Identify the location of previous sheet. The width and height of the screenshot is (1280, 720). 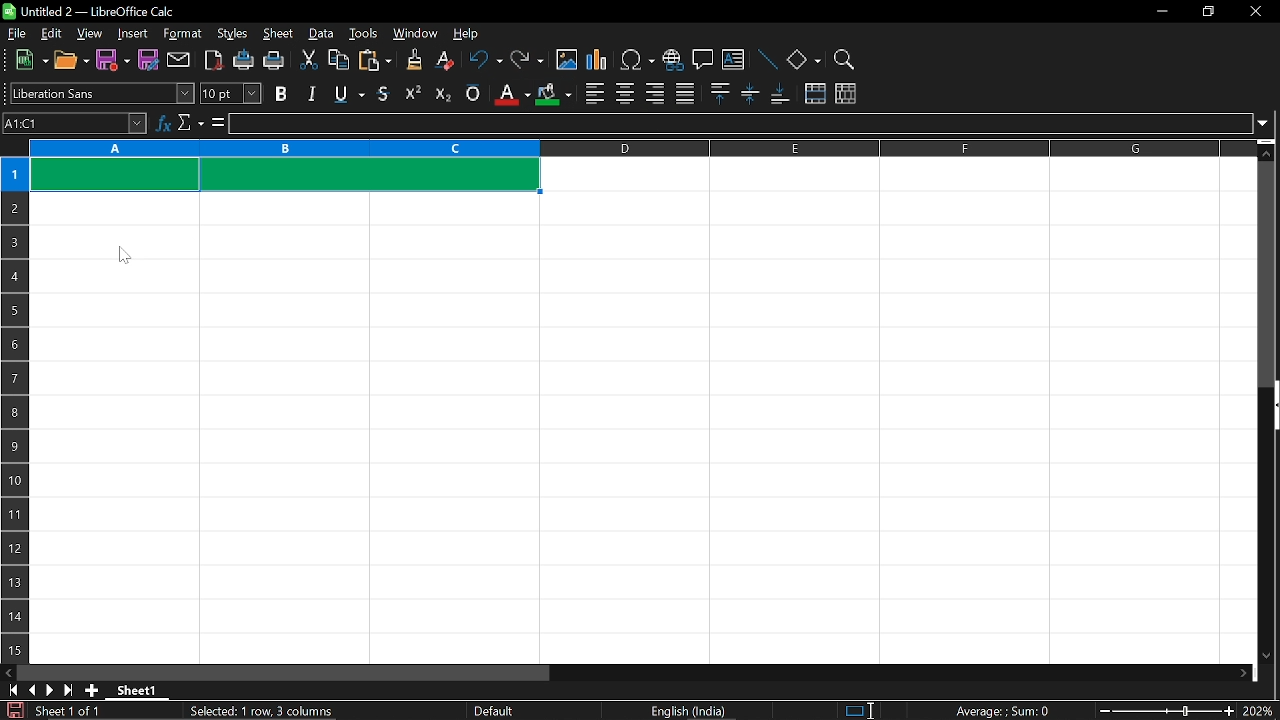
(30, 690).